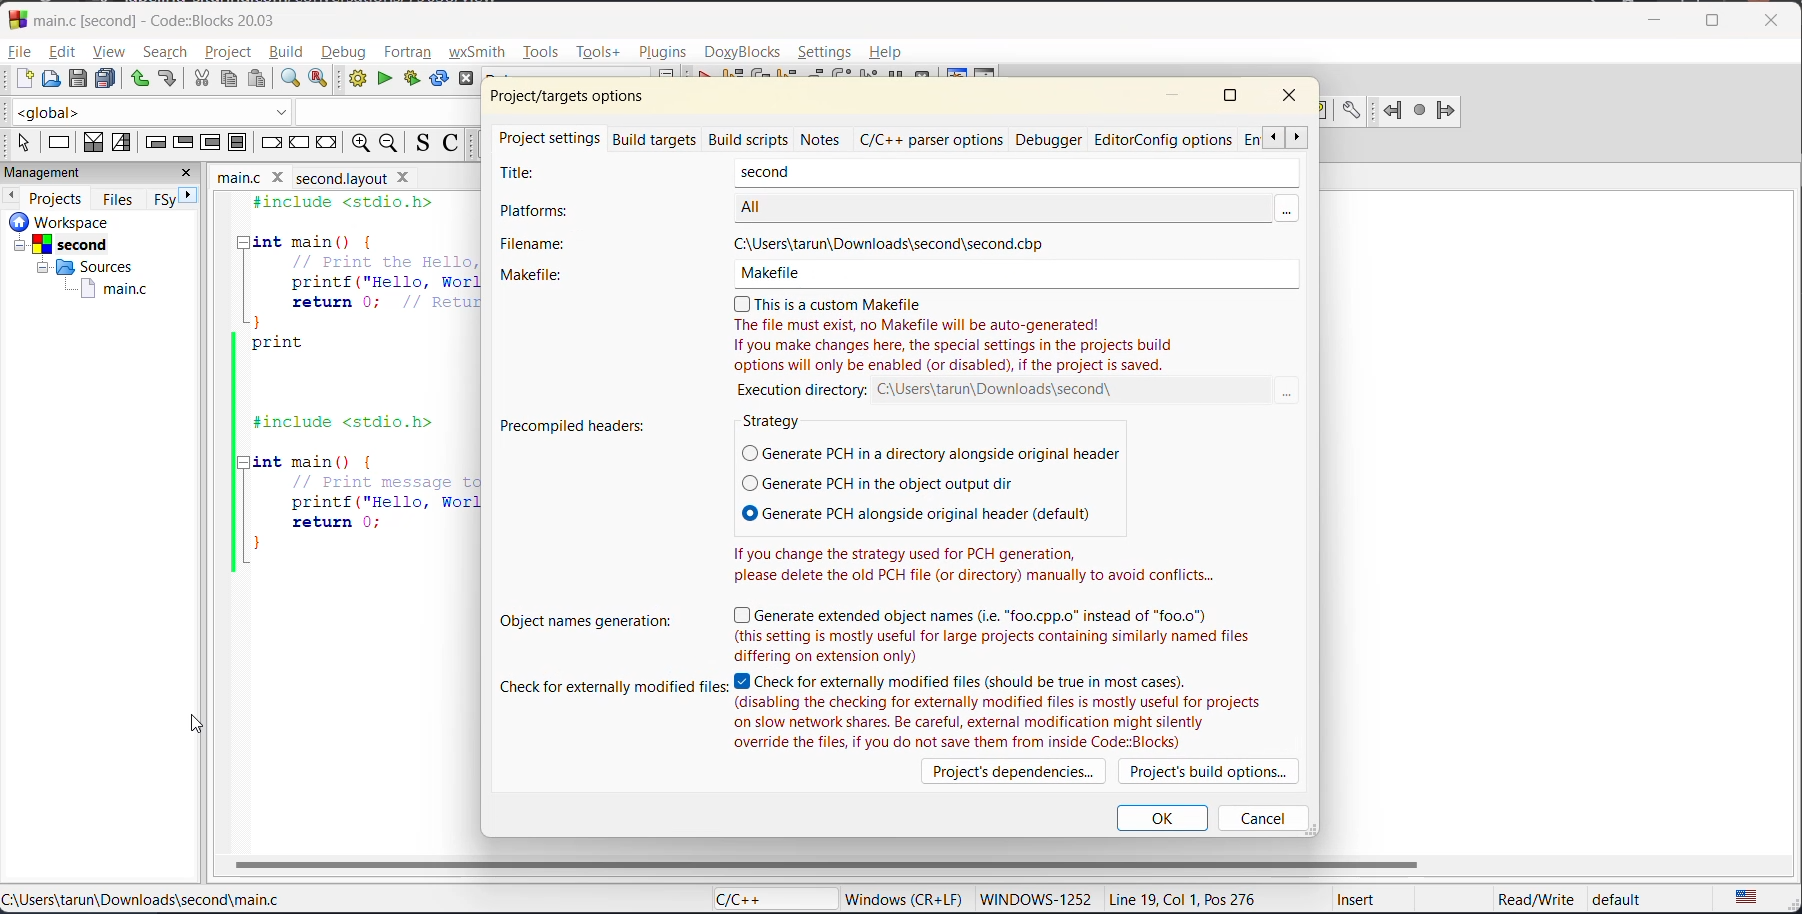 The width and height of the screenshot is (1802, 914). What do you see at coordinates (464, 78) in the screenshot?
I see `abort` at bounding box center [464, 78].